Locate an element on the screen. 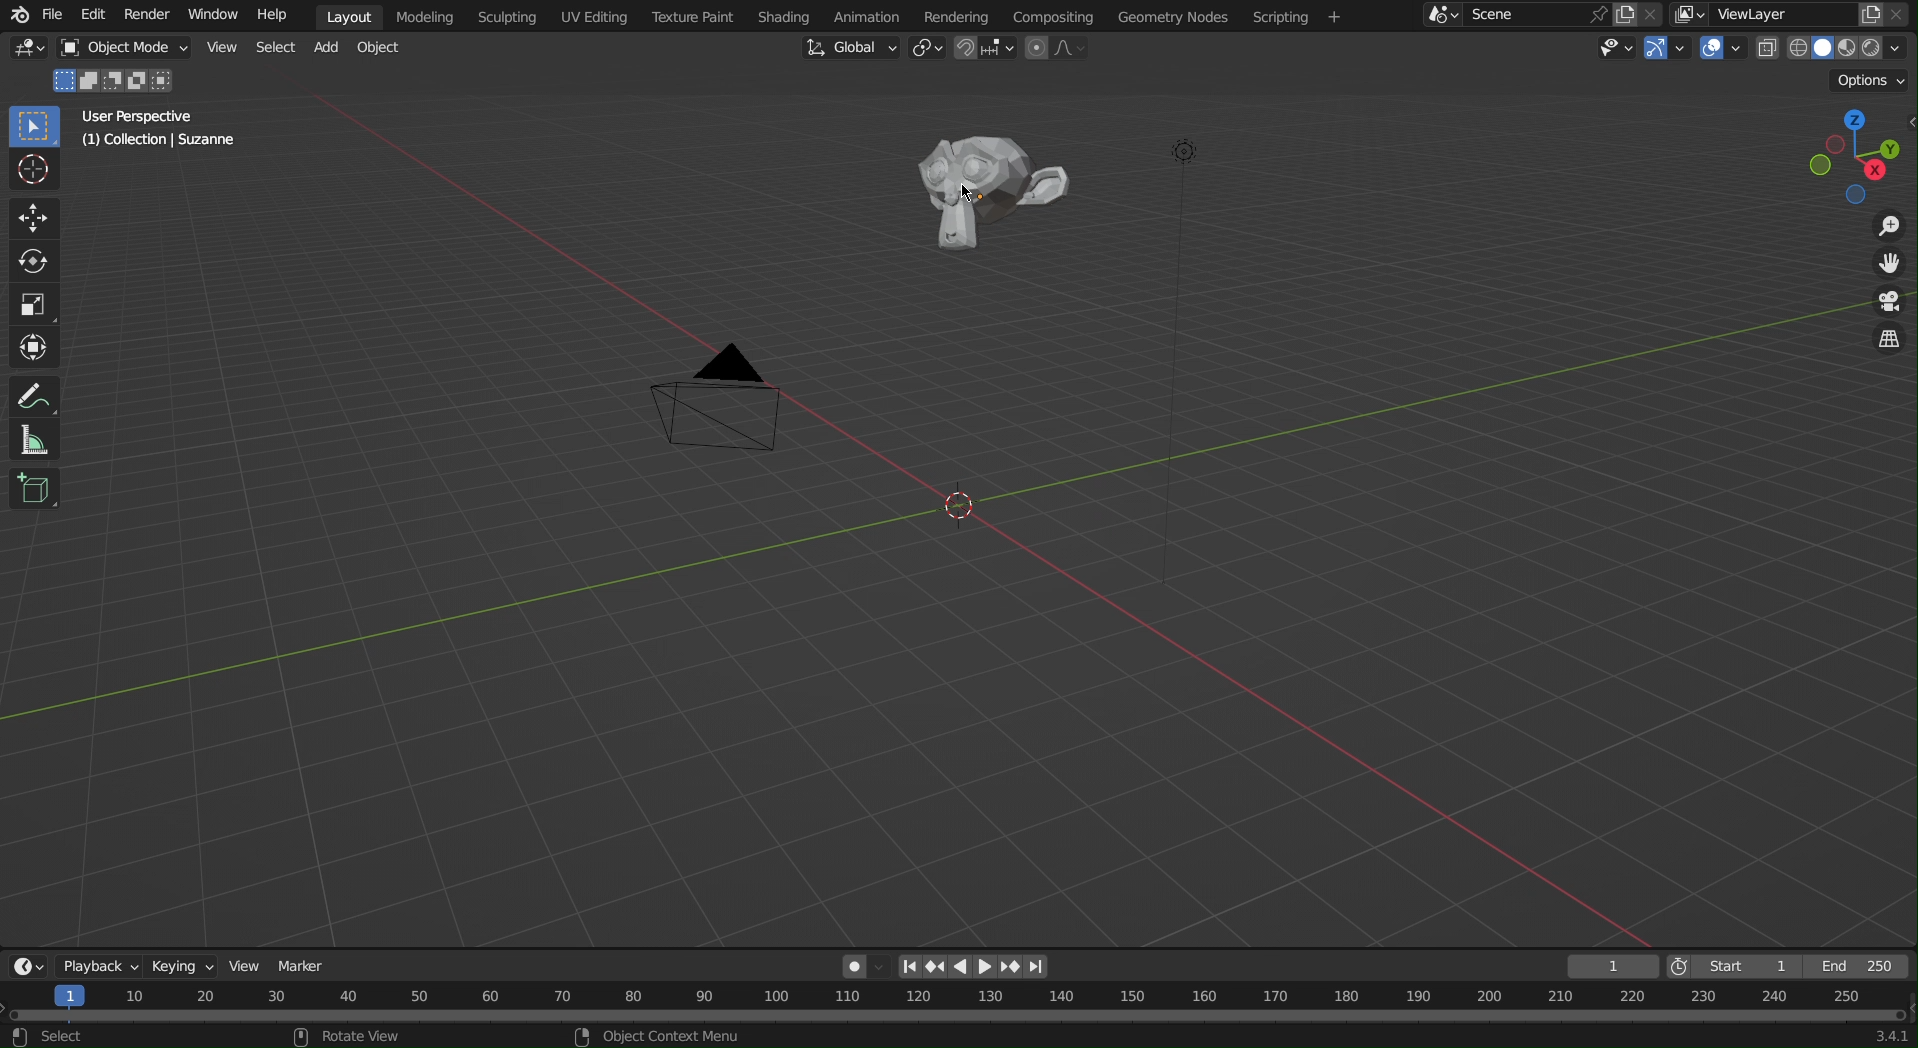 The height and width of the screenshot is (1048, 1918). Toggle View is located at coordinates (1888, 341).